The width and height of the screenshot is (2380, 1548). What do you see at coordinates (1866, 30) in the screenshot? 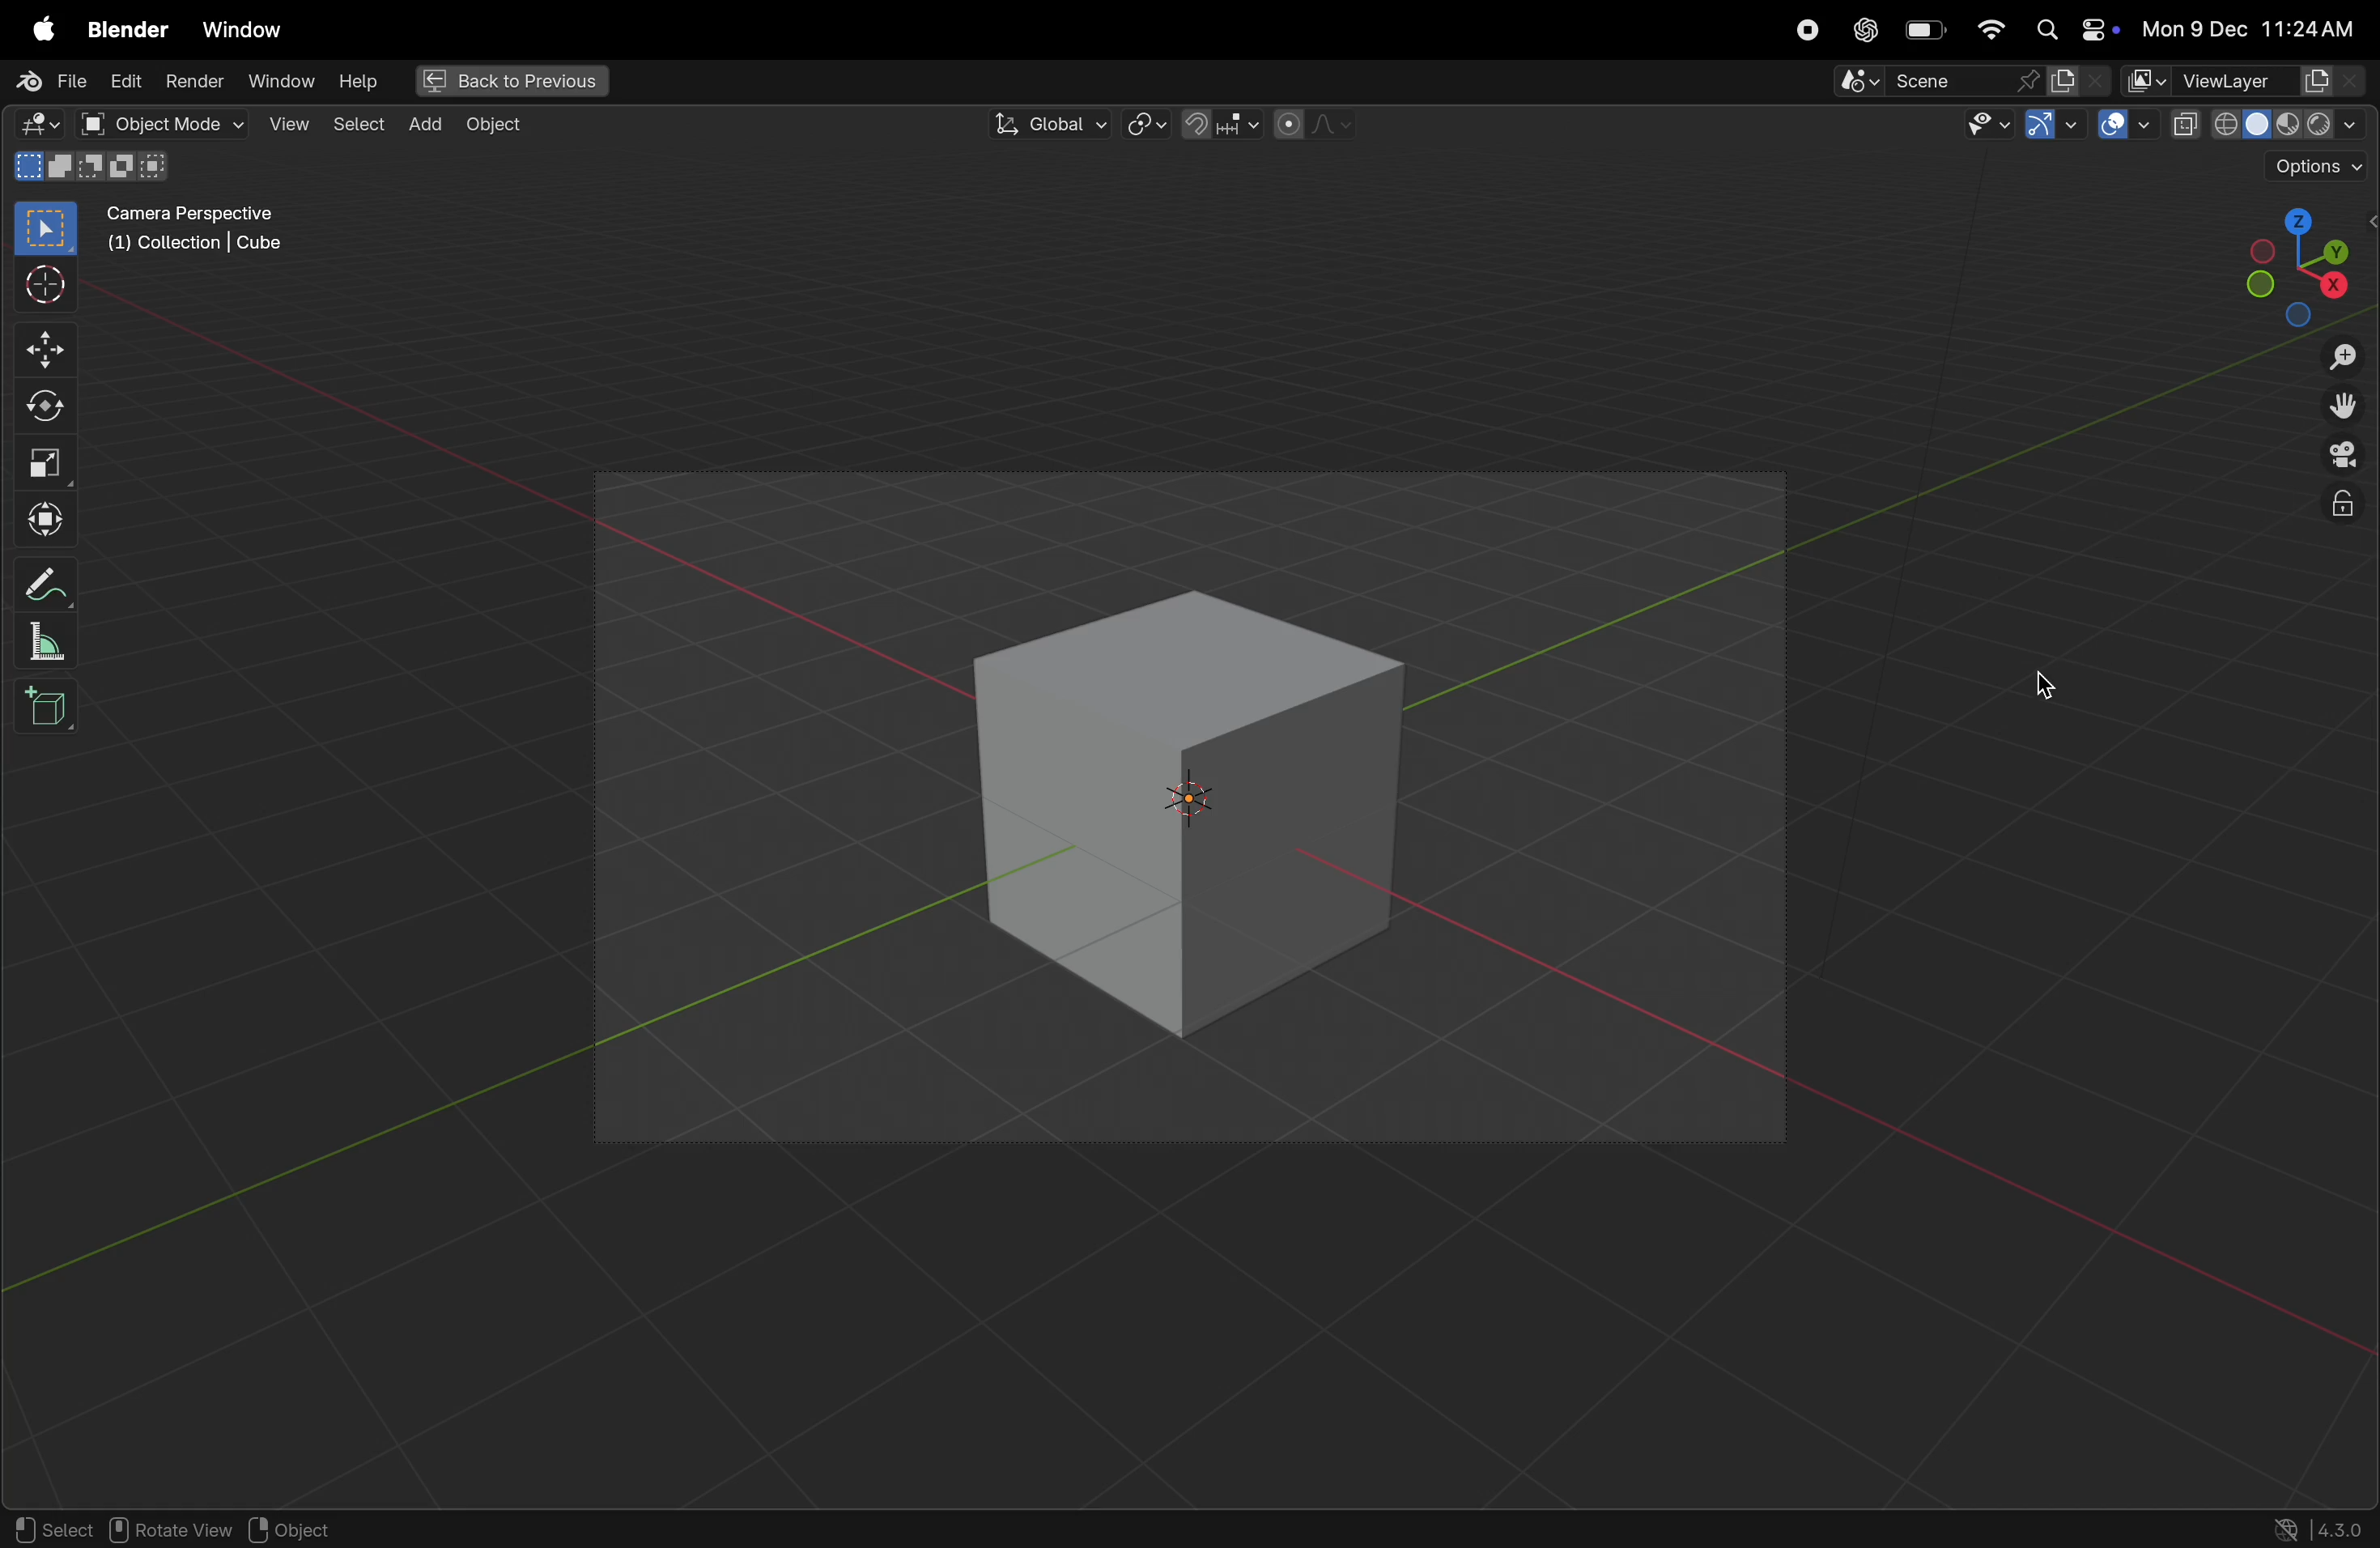
I see `Chatgpt` at bounding box center [1866, 30].